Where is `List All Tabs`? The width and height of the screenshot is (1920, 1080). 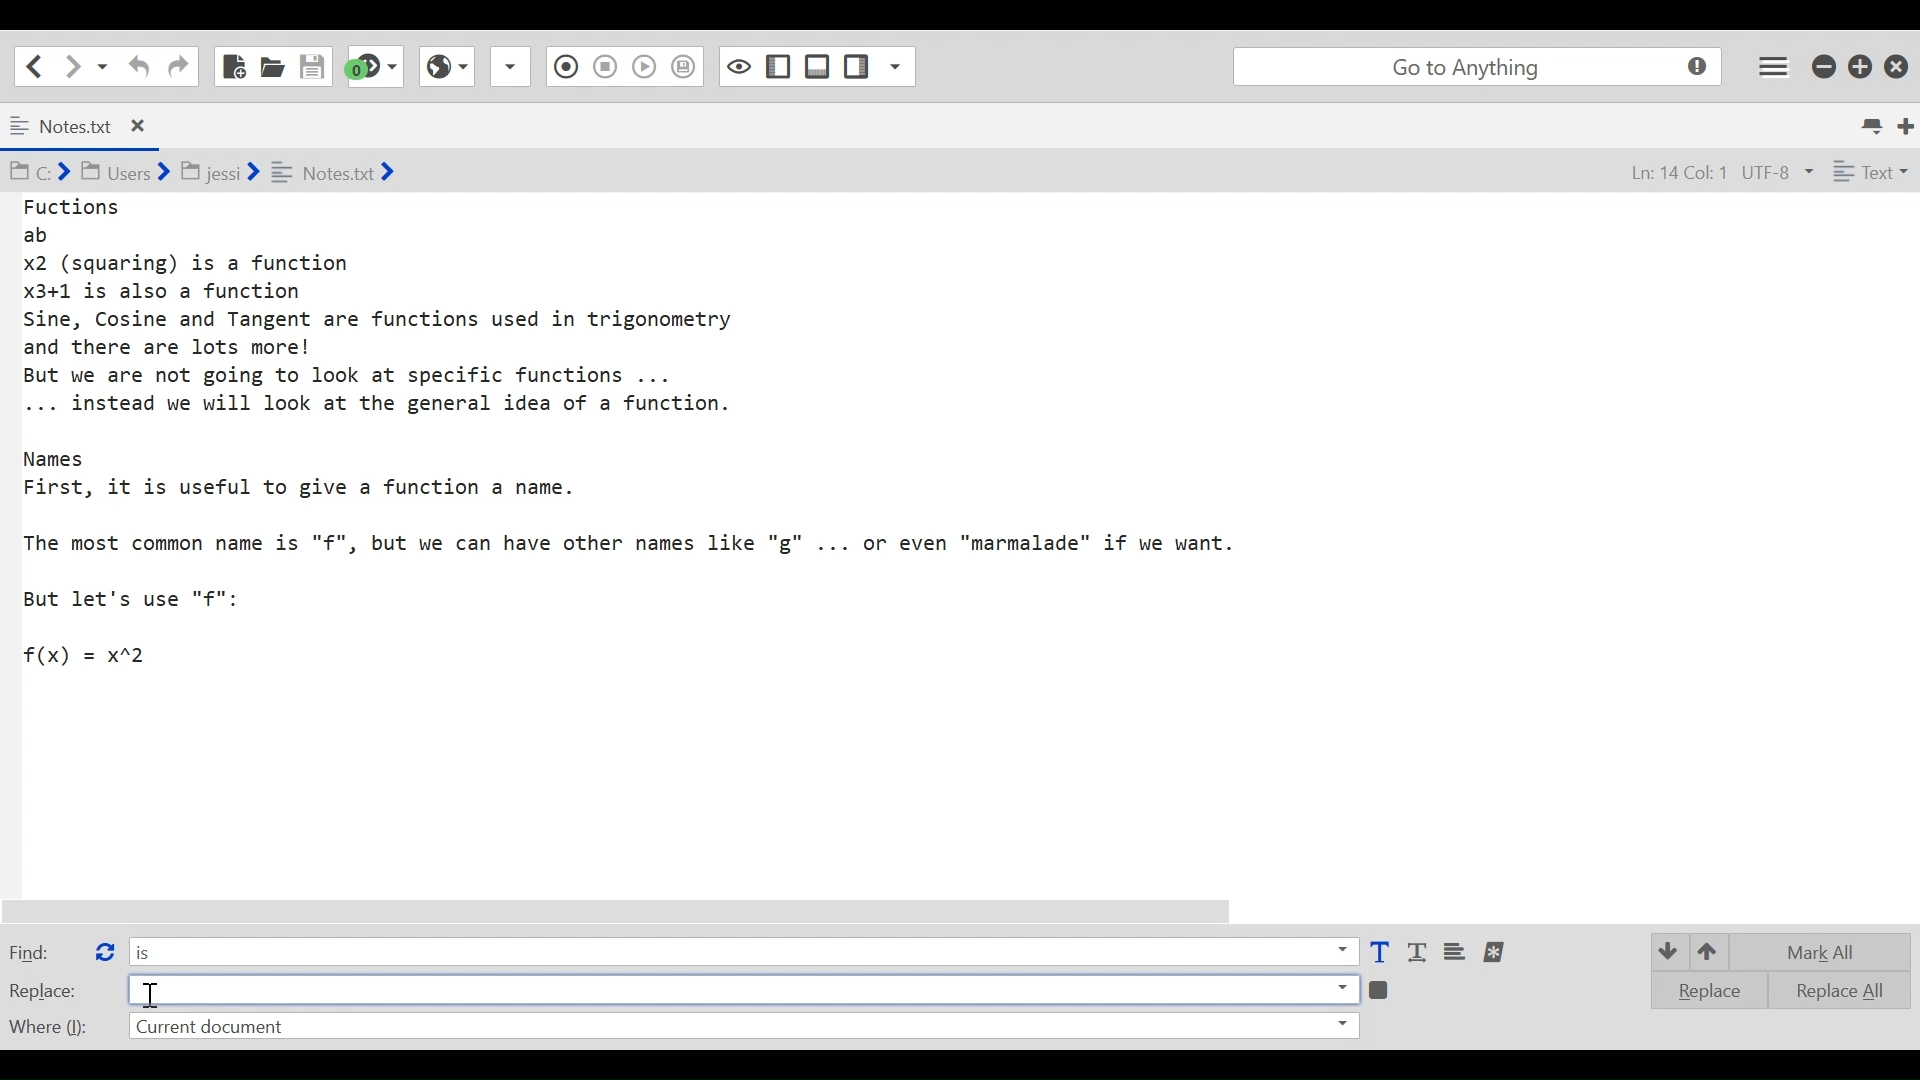
List All Tabs is located at coordinates (1874, 123).